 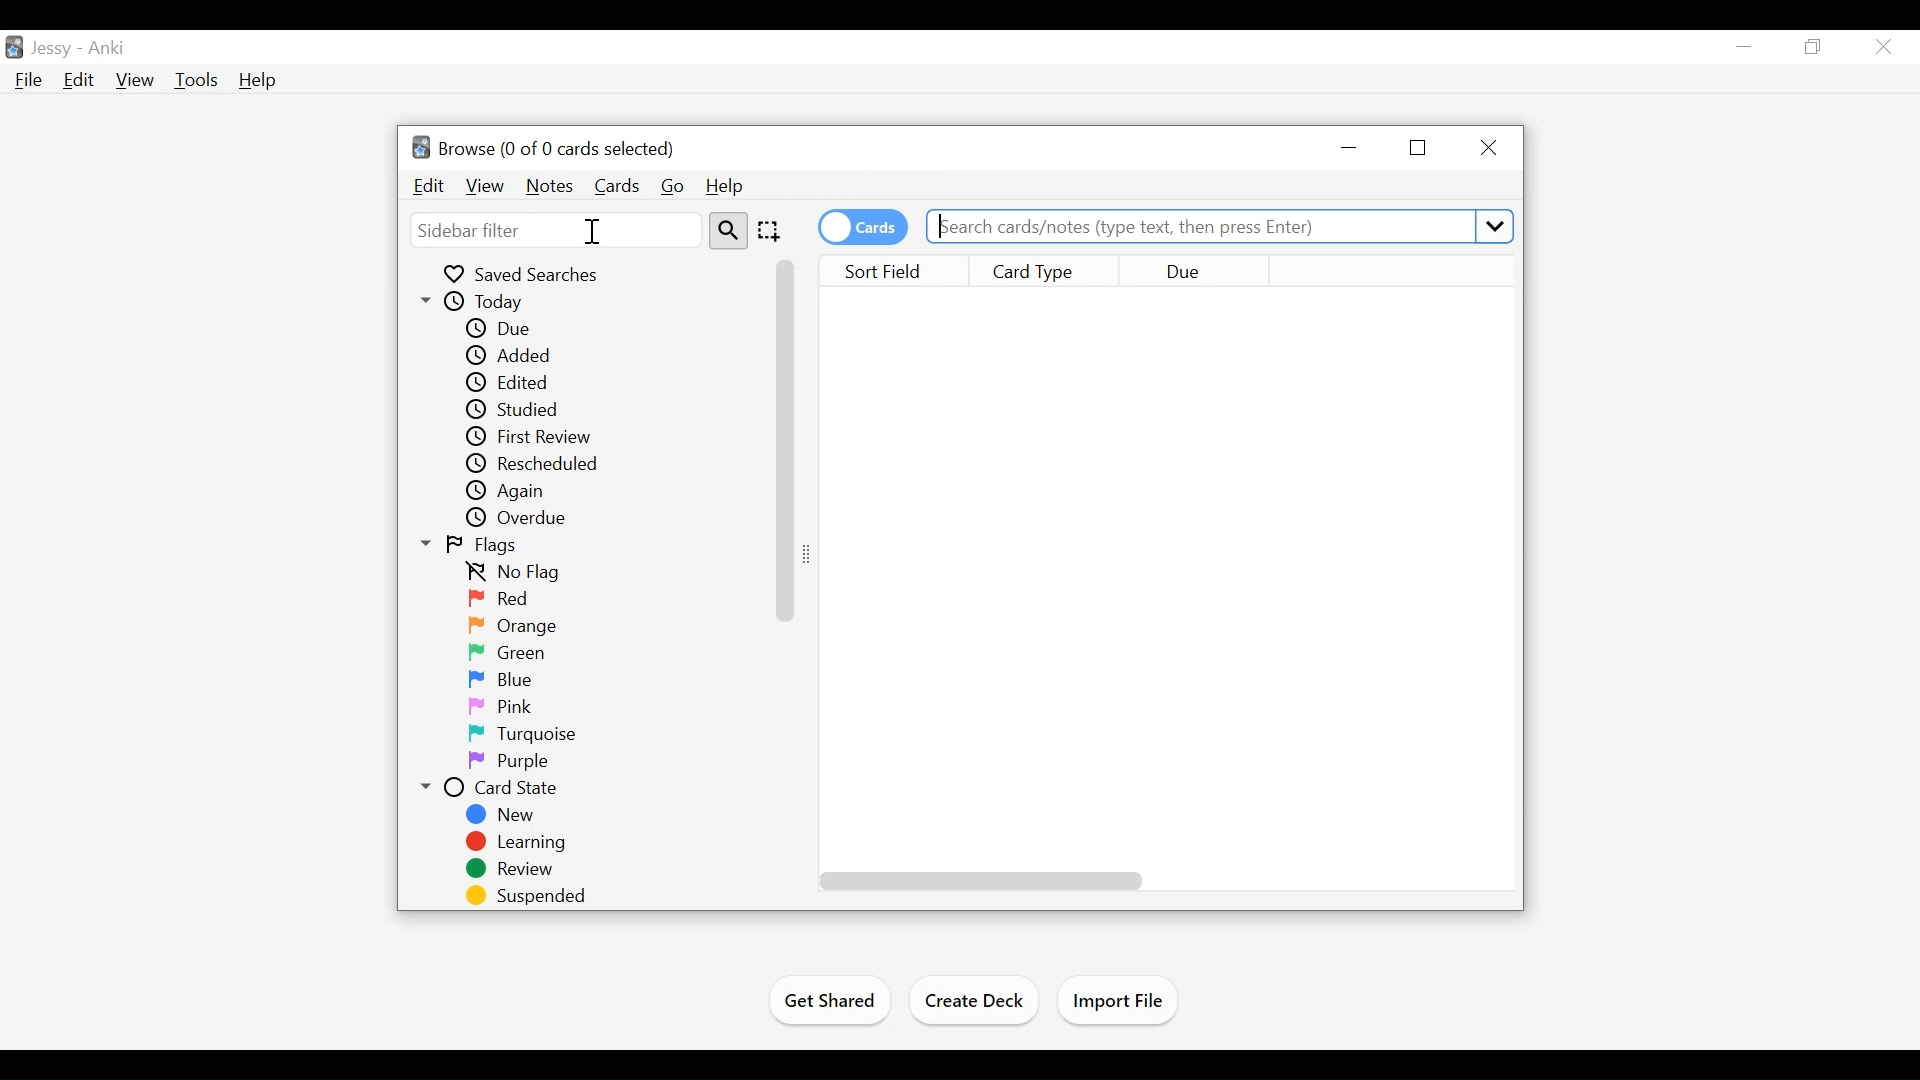 I want to click on Orange, so click(x=518, y=626).